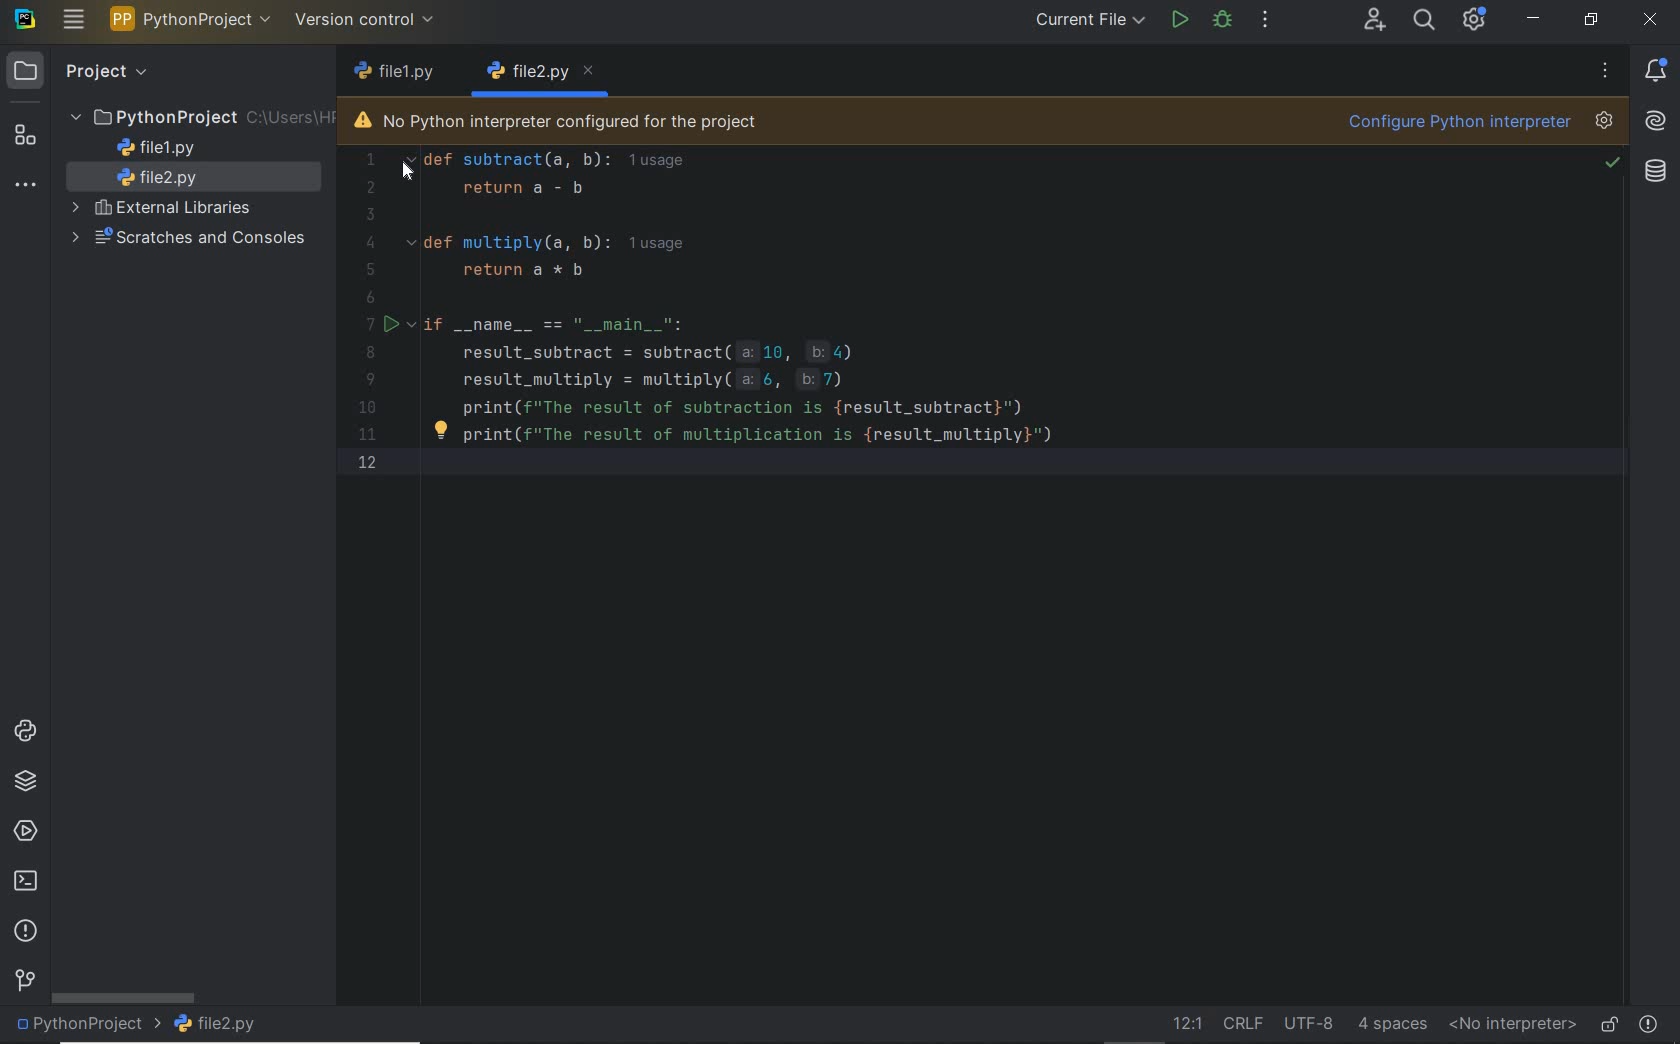  What do you see at coordinates (158, 148) in the screenshot?
I see `file name 1` at bounding box center [158, 148].